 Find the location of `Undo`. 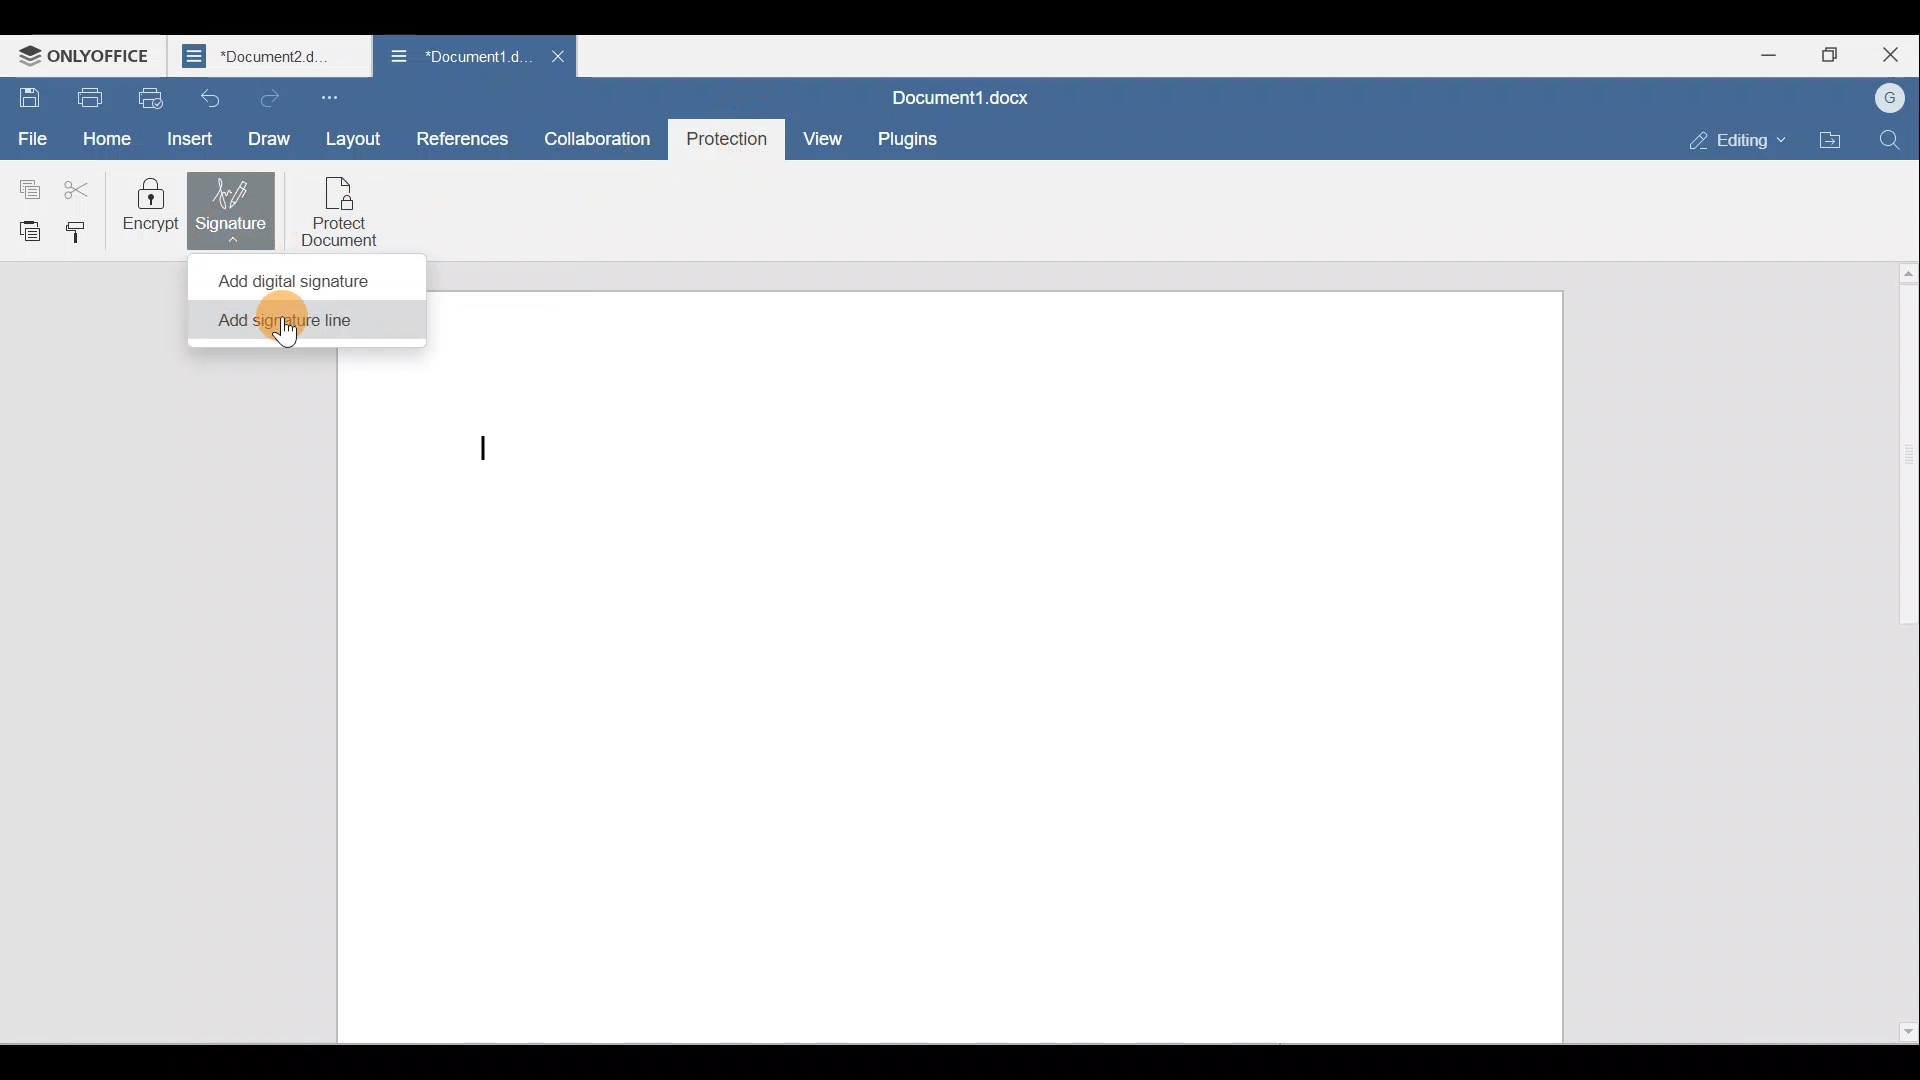

Undo is located at coordinates (208, 97).